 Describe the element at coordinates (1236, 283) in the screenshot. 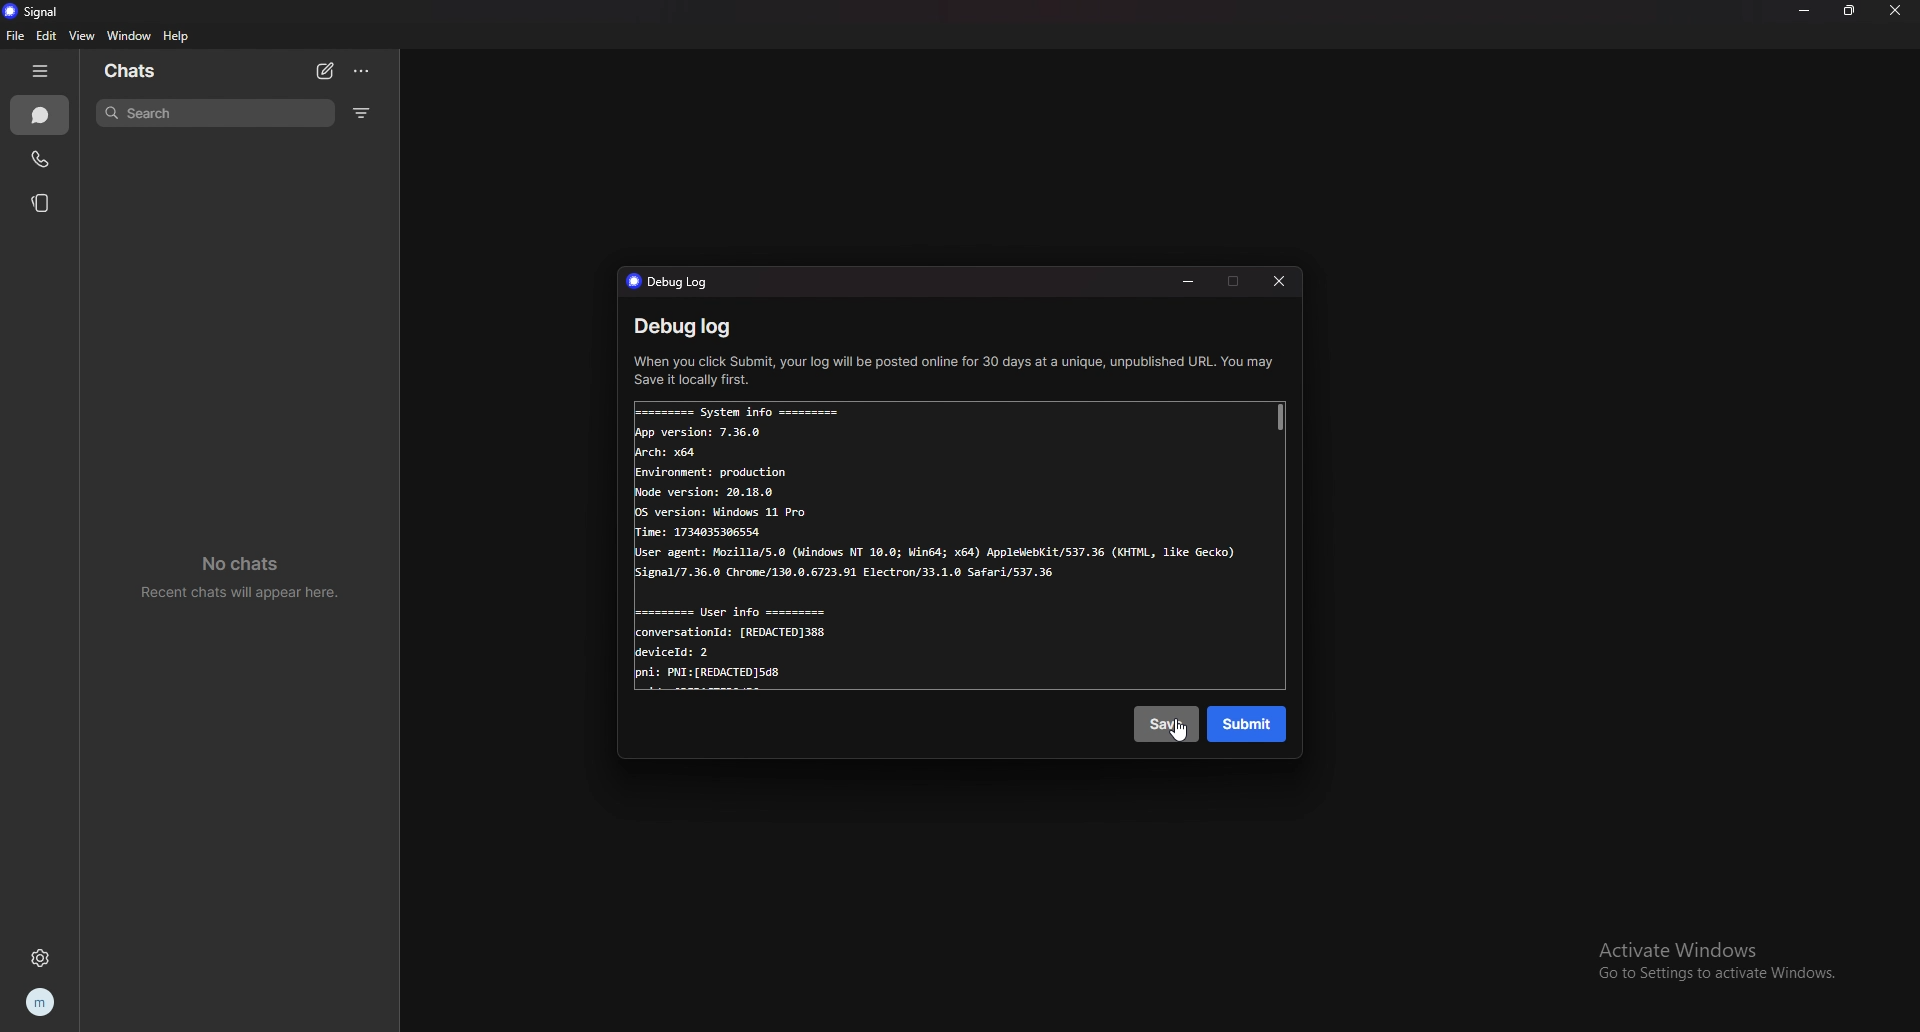

I see `maximize` at that location.